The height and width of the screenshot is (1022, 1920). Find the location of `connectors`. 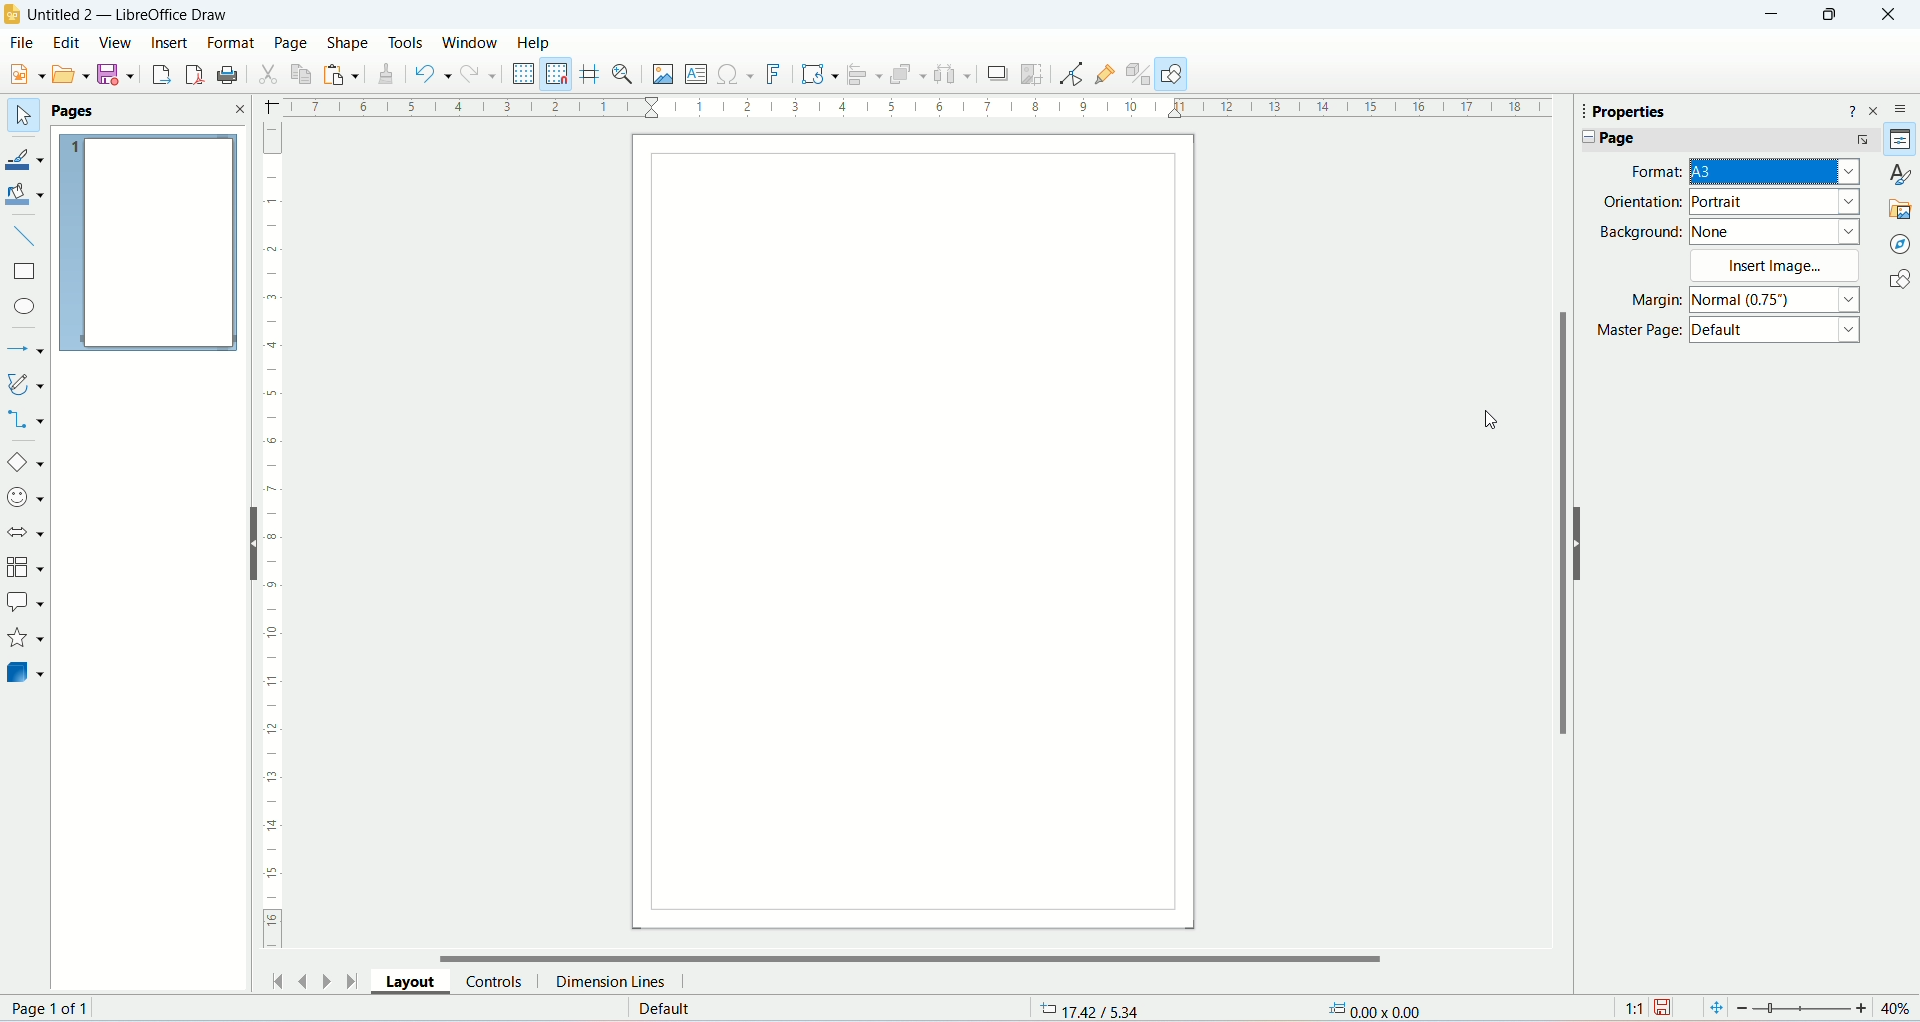

connectors is located at coordinates (26, 422).